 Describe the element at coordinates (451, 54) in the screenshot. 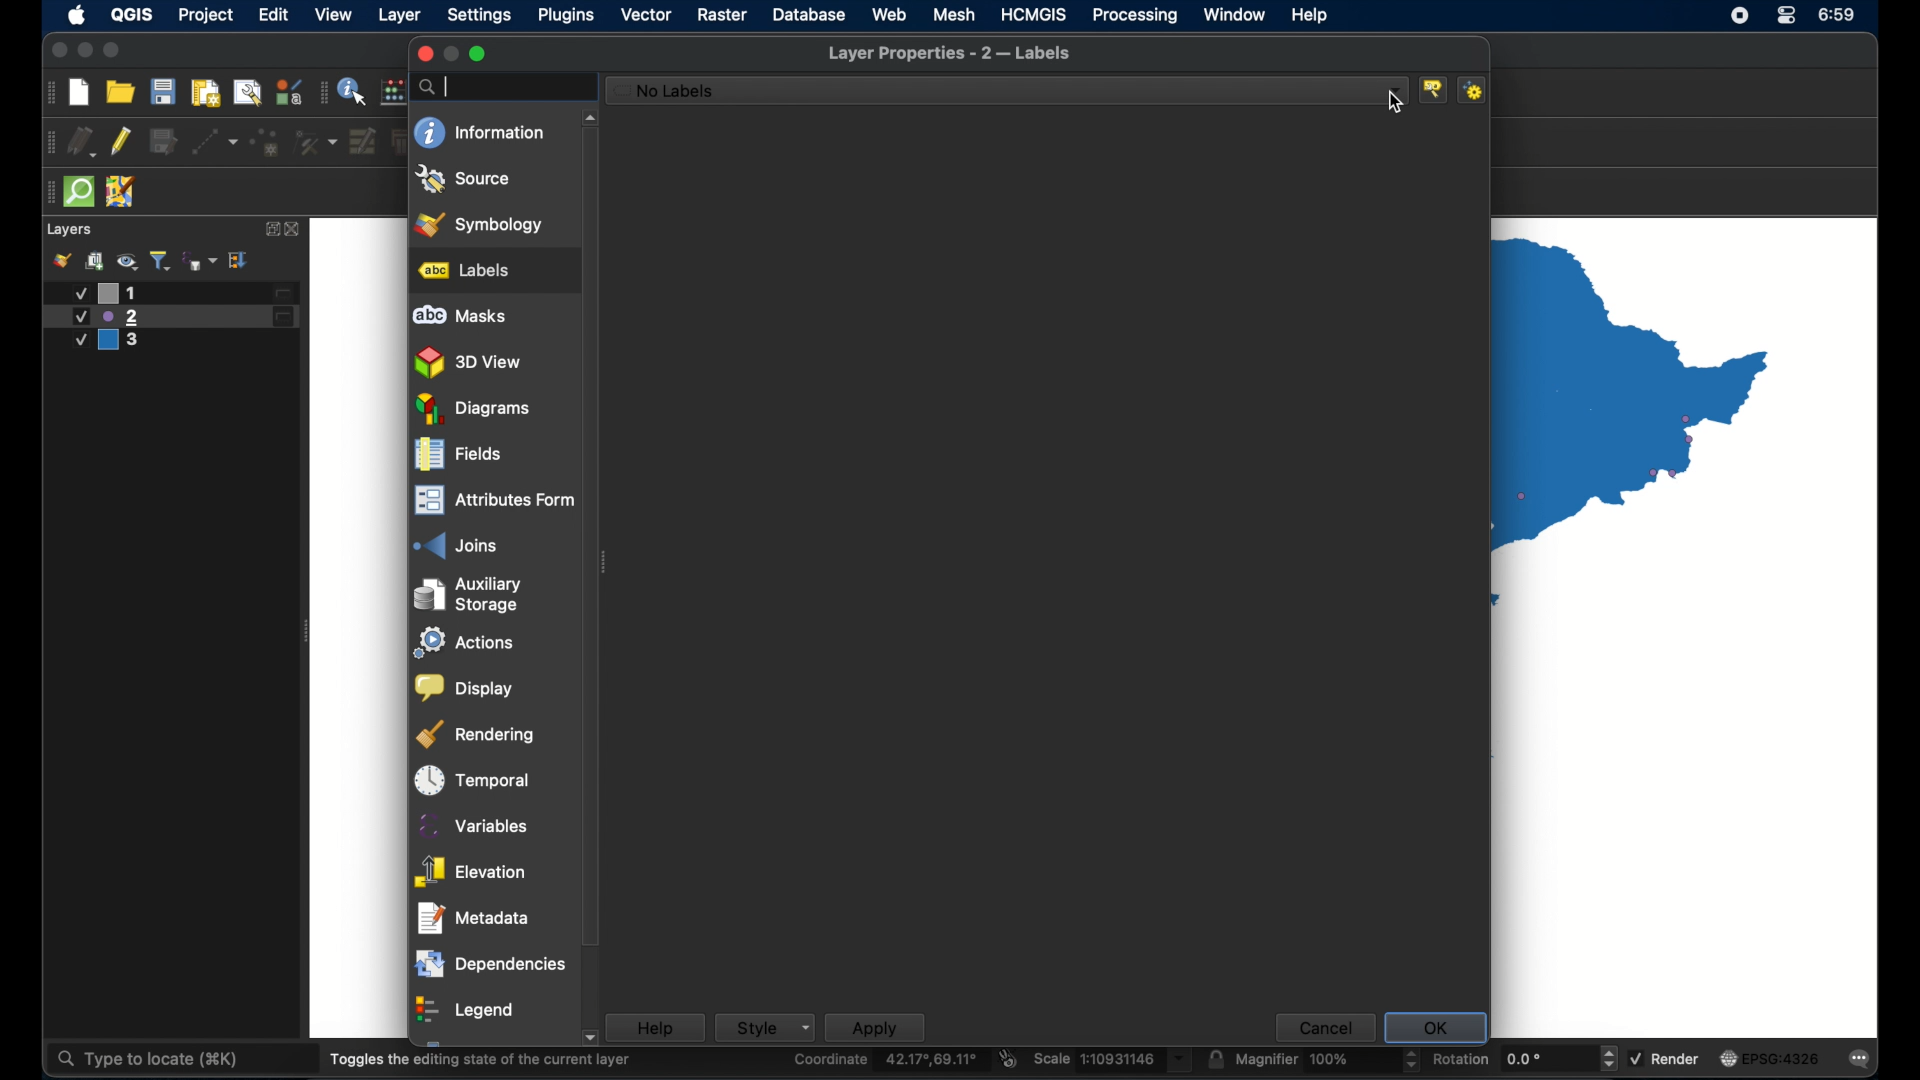

I see `inactive  minimize button` at that location.